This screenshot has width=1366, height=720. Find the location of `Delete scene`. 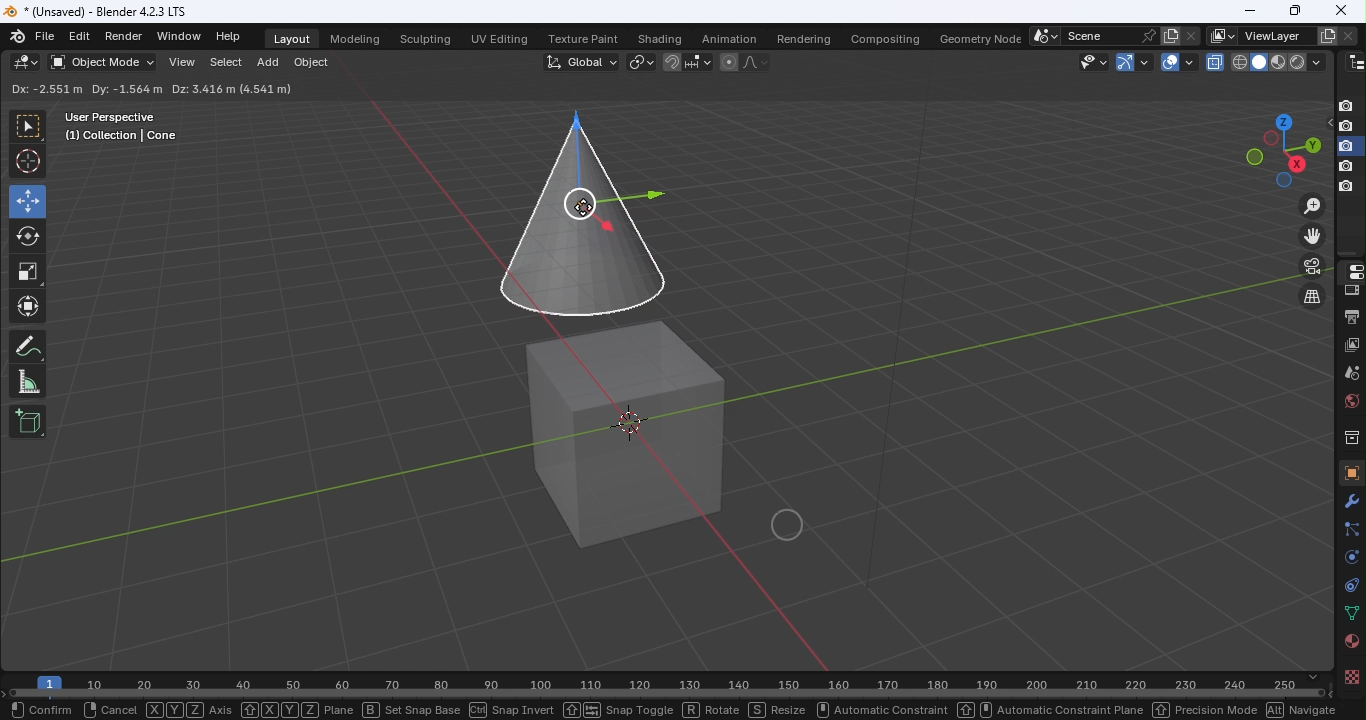

Delete scene is located at coordinates (1190, 35).